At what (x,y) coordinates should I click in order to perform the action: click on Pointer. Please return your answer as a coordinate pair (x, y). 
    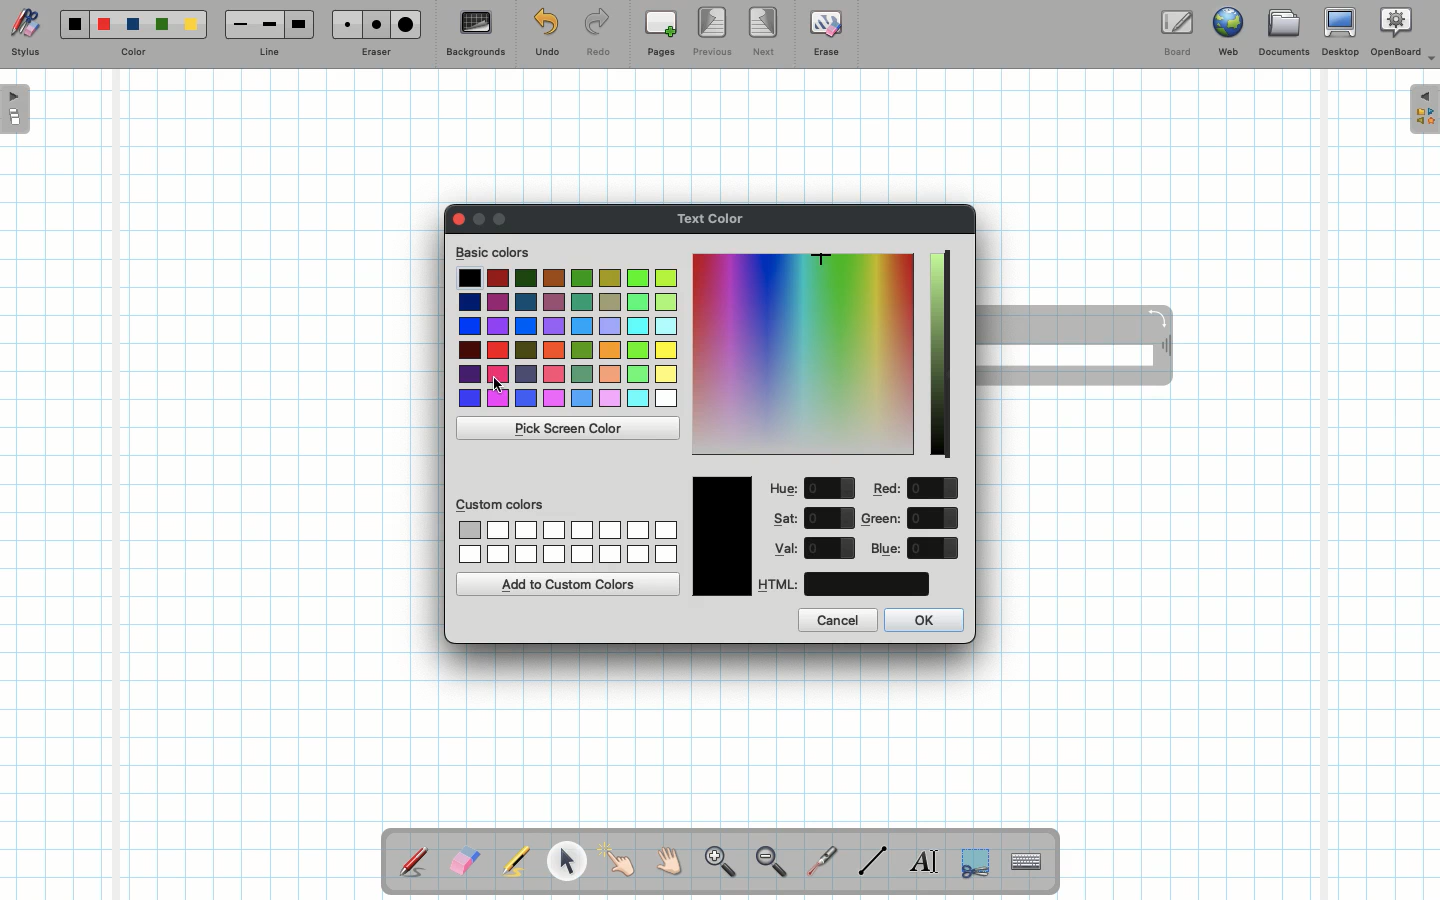
    Looking at the image, I should click on (566, 861).